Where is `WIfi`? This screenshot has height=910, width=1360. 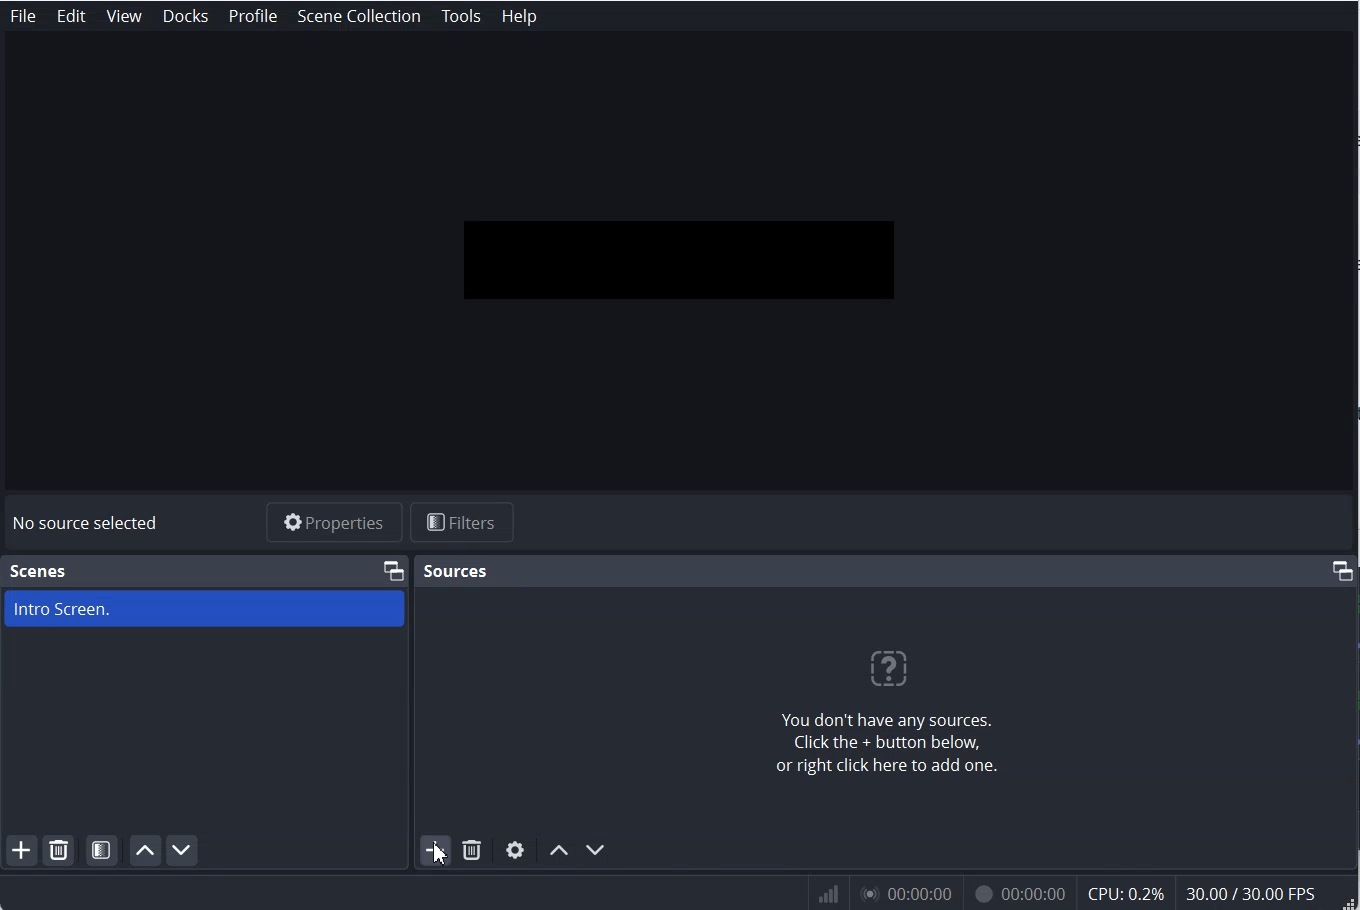
WIfi is located at coordinates (830, 894).